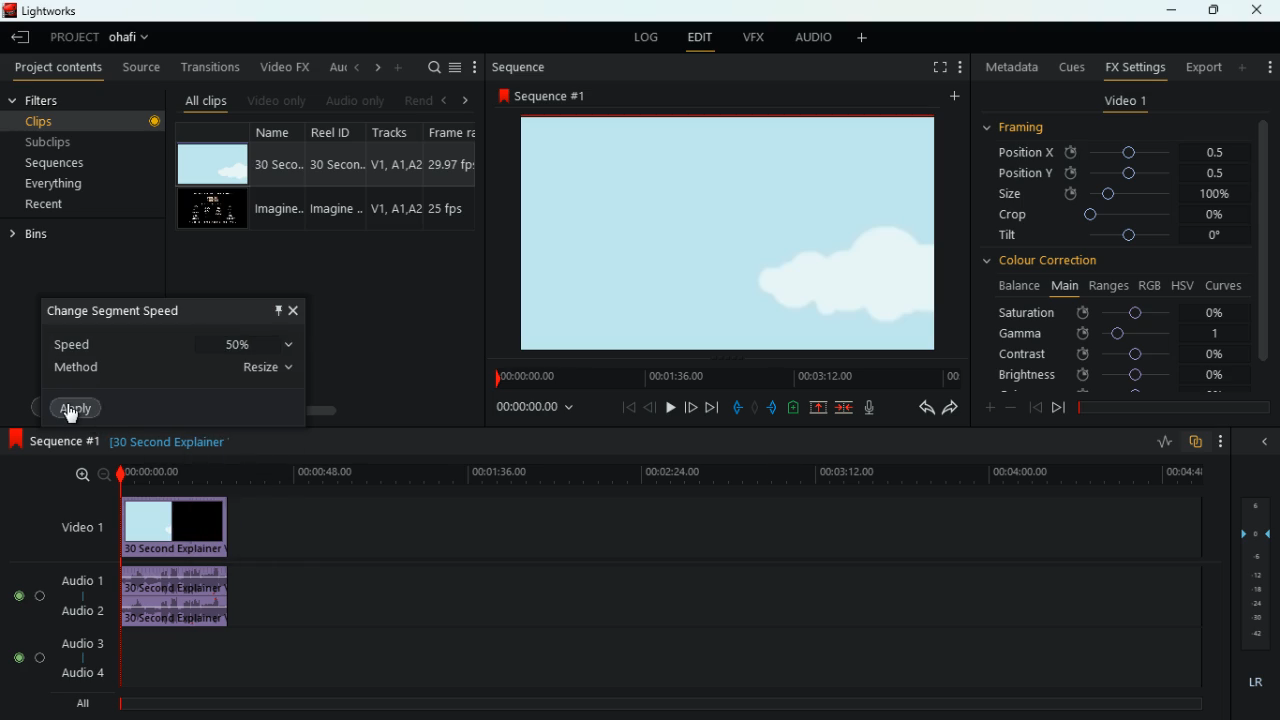  I want to click on saturation, so click(1116, 311).